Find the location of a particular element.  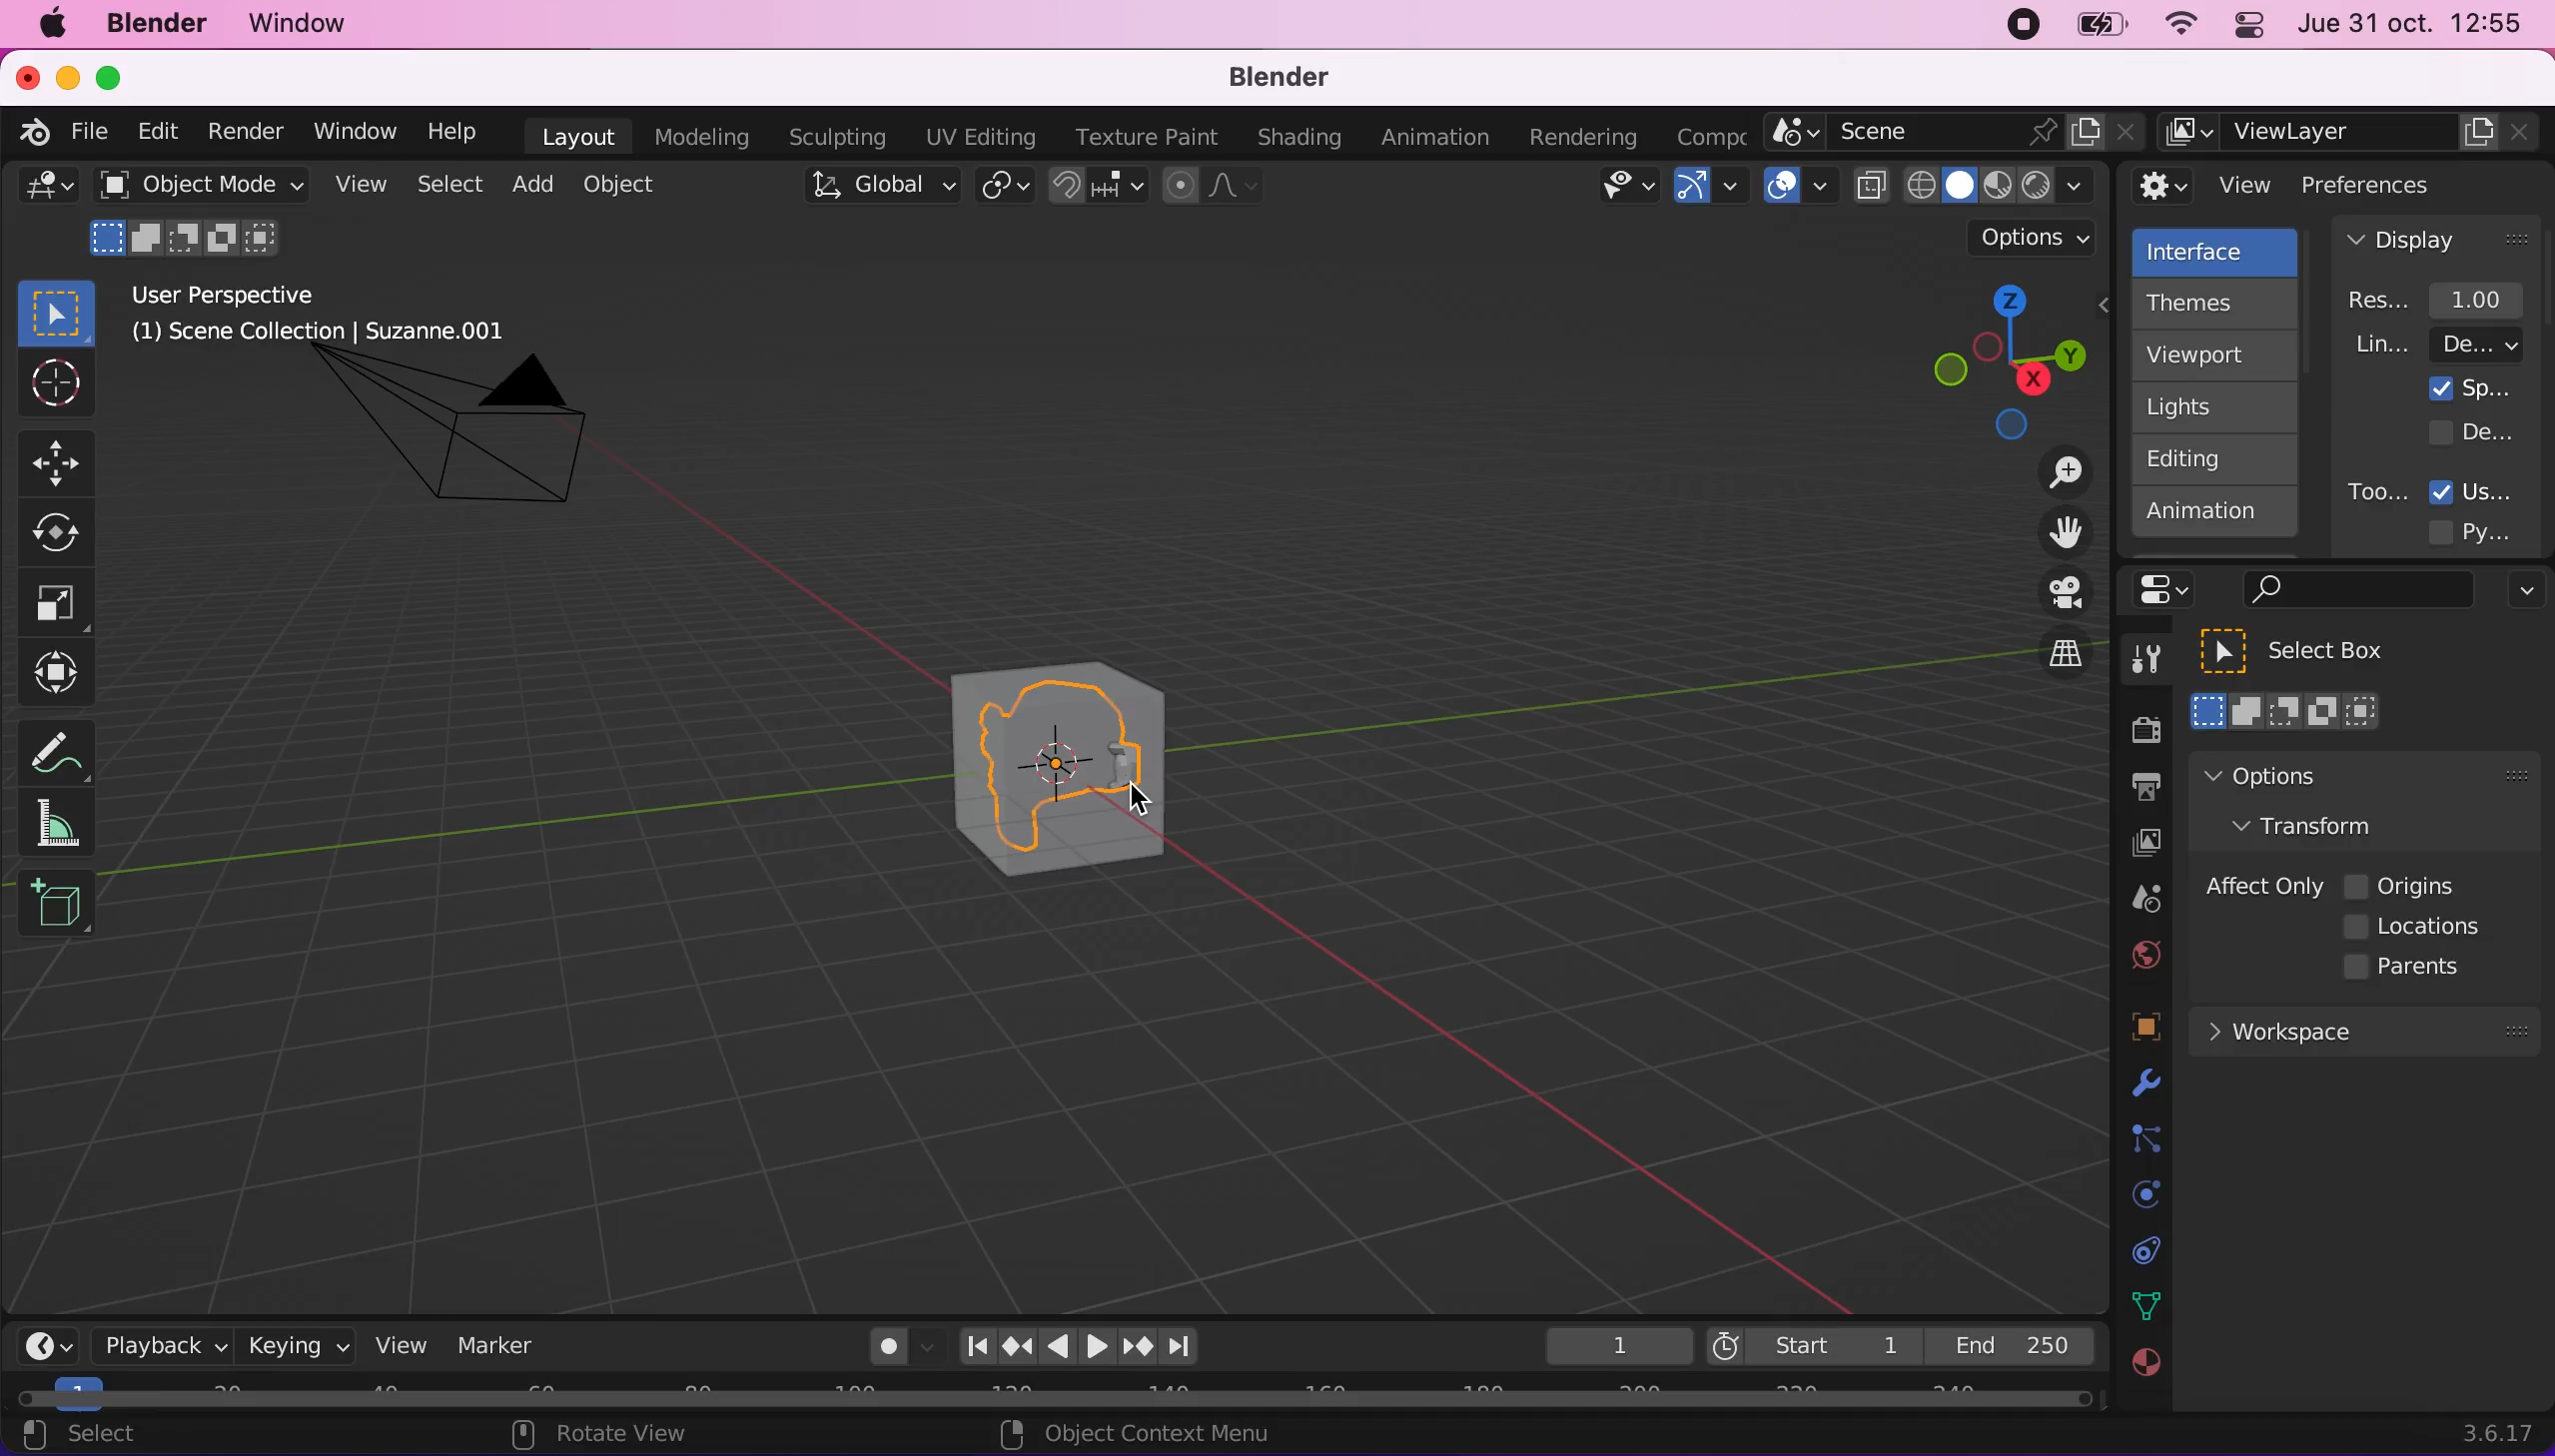

render is located at coordinates (244, 133).